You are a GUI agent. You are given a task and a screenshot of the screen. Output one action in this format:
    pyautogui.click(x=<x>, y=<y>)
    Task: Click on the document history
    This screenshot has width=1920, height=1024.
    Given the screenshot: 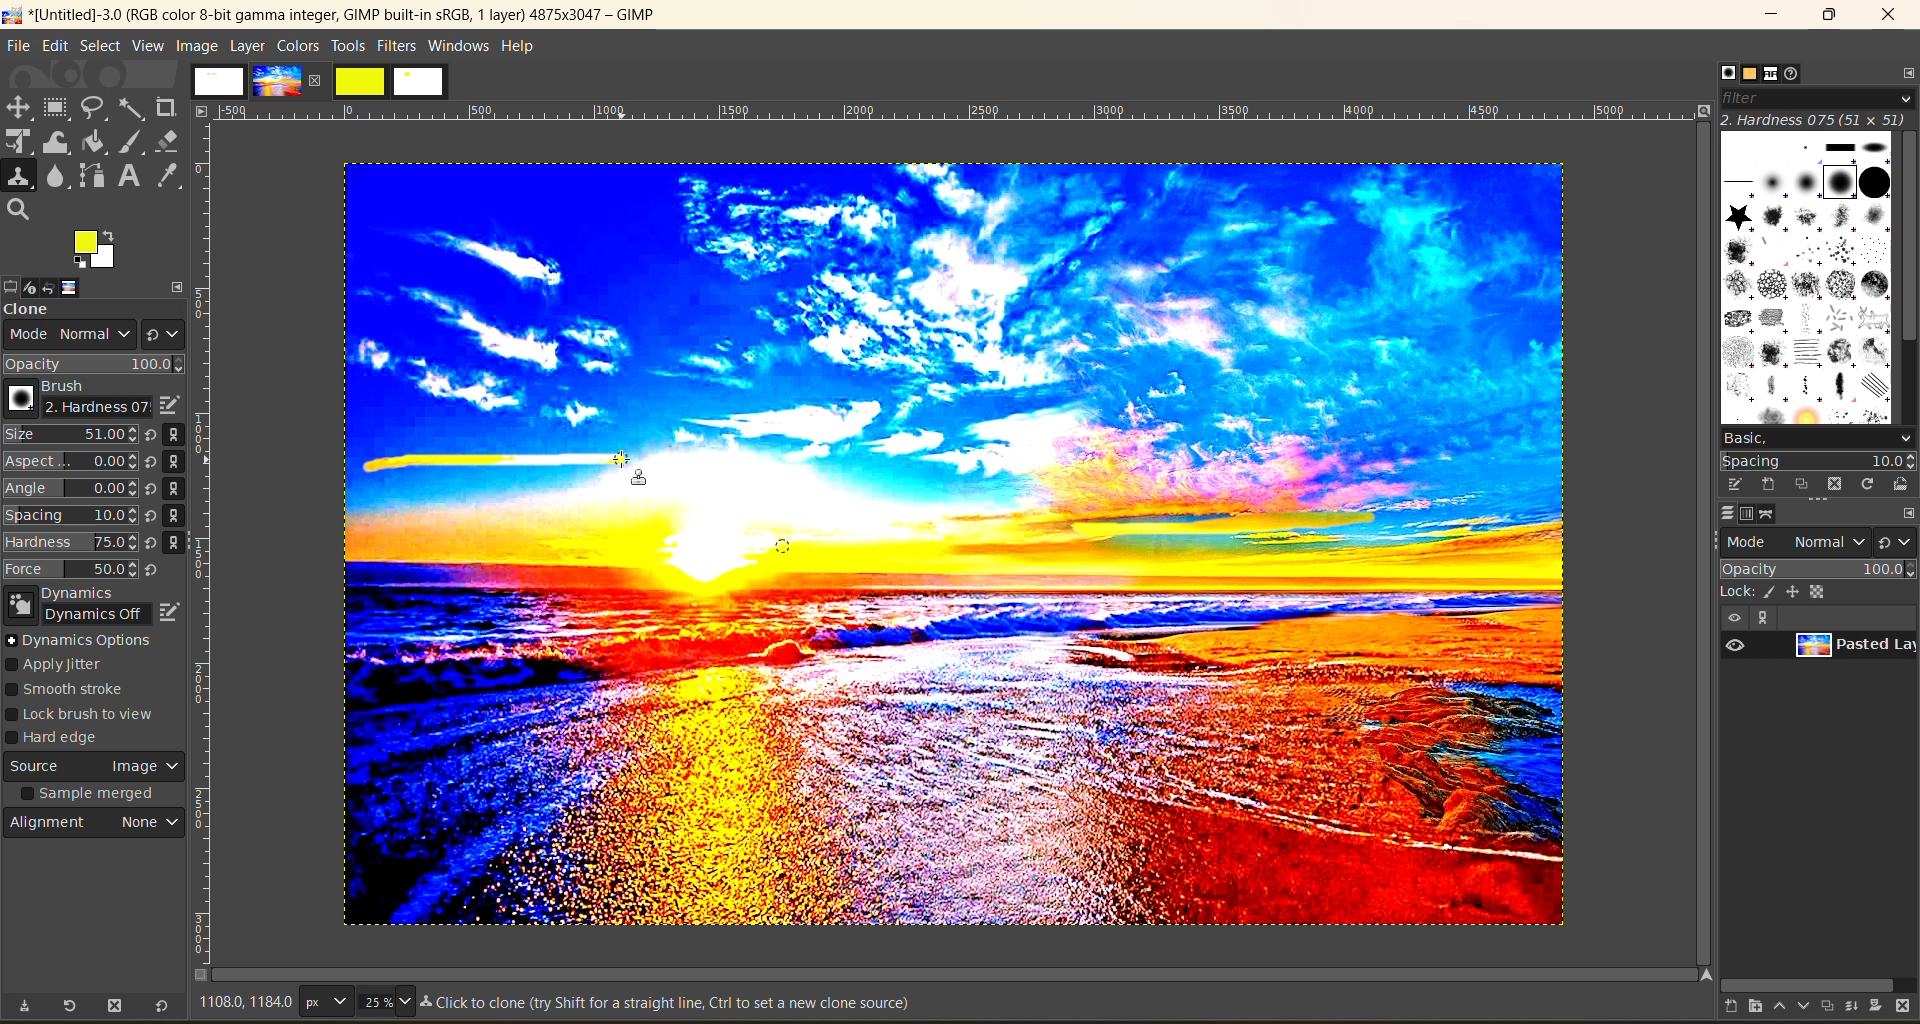 What is the action you would take?
    pyautogui.click(x=1800, y=74)
    